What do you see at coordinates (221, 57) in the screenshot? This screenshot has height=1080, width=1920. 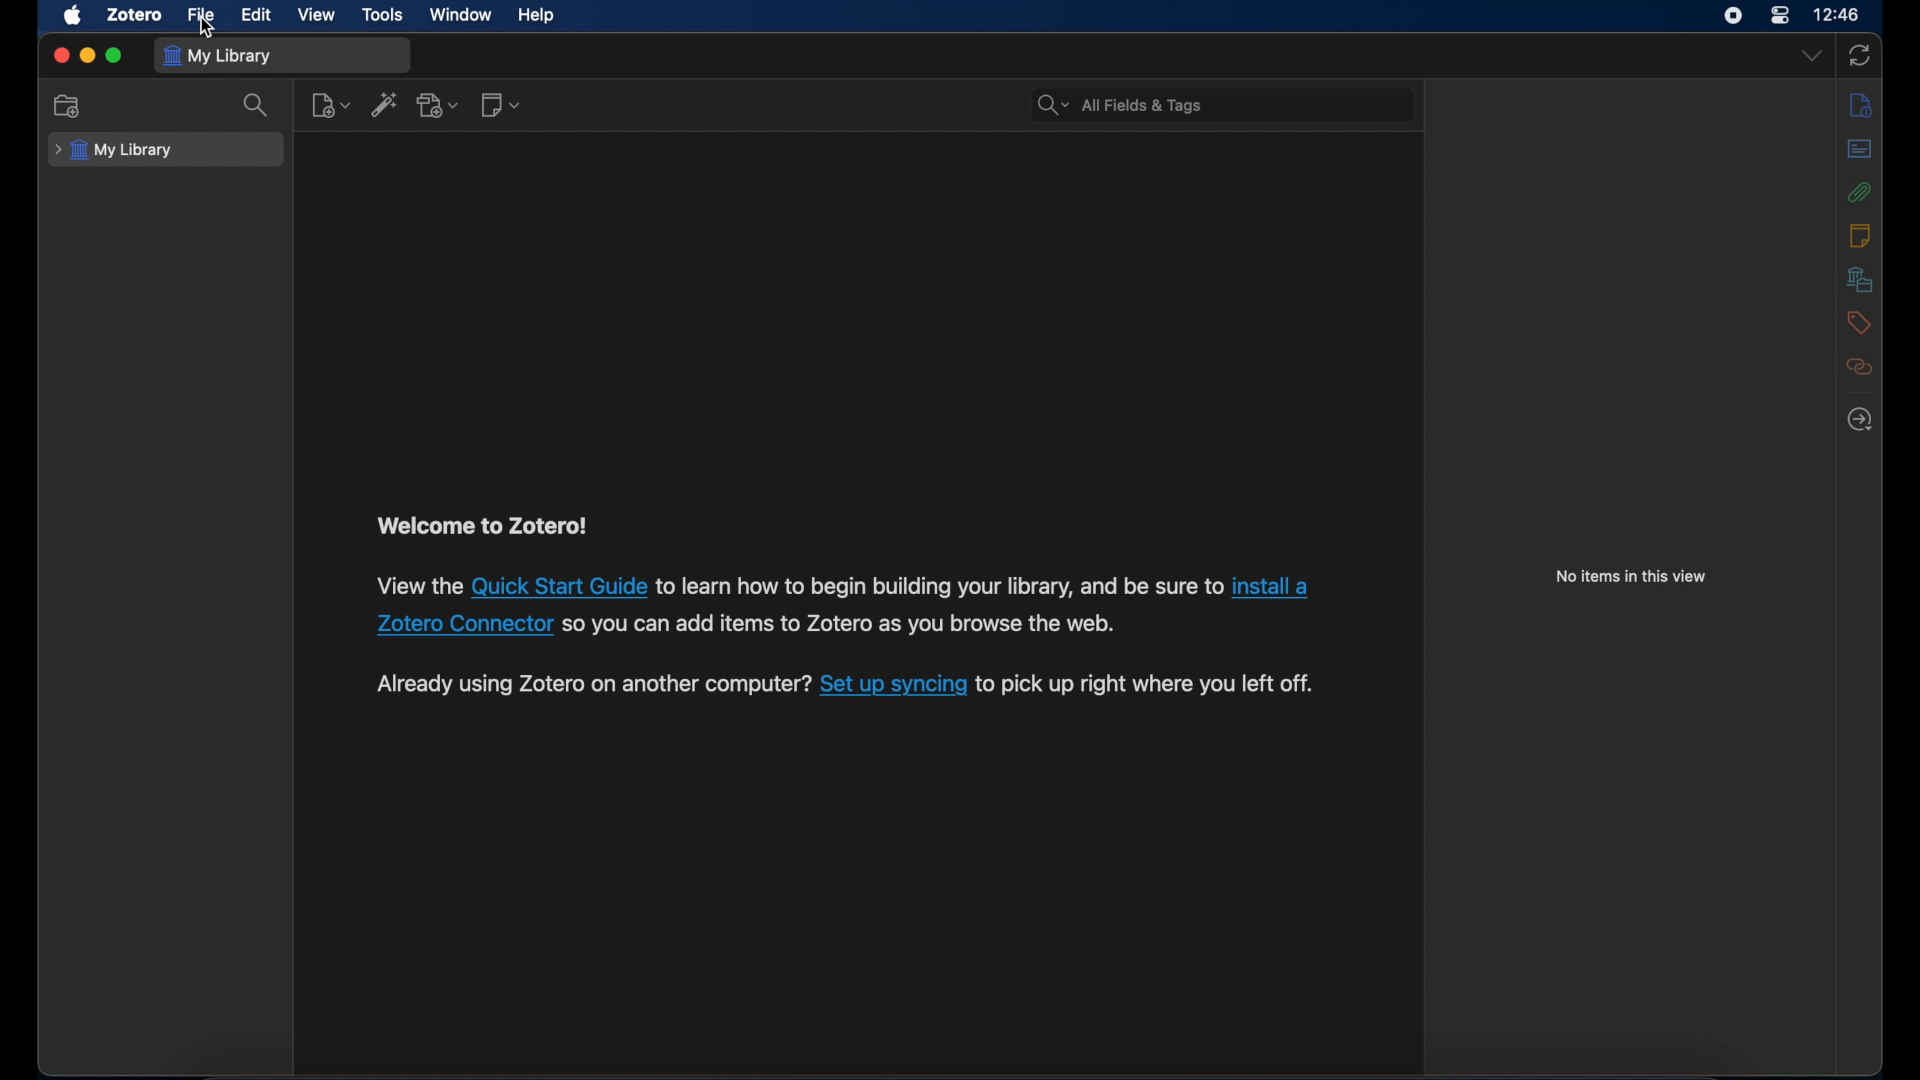 I see `my library` at bounding box center [221, 57].